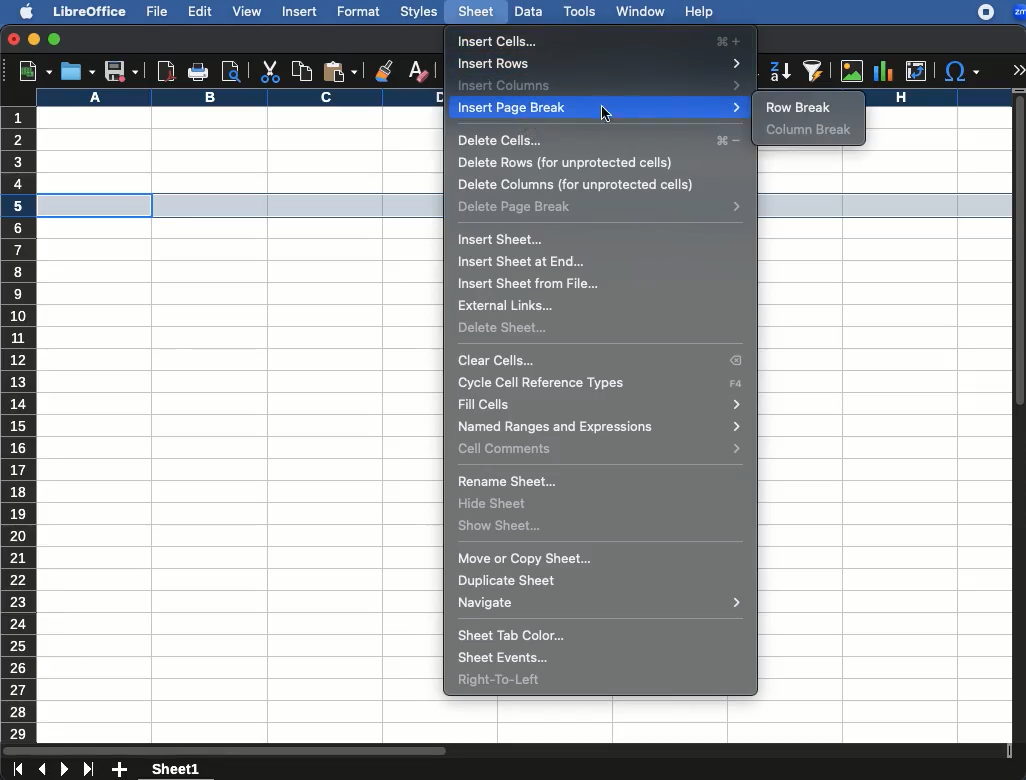 The image size is (1026, 780). I want to click on named ranges and expressions, so click(599, 427).